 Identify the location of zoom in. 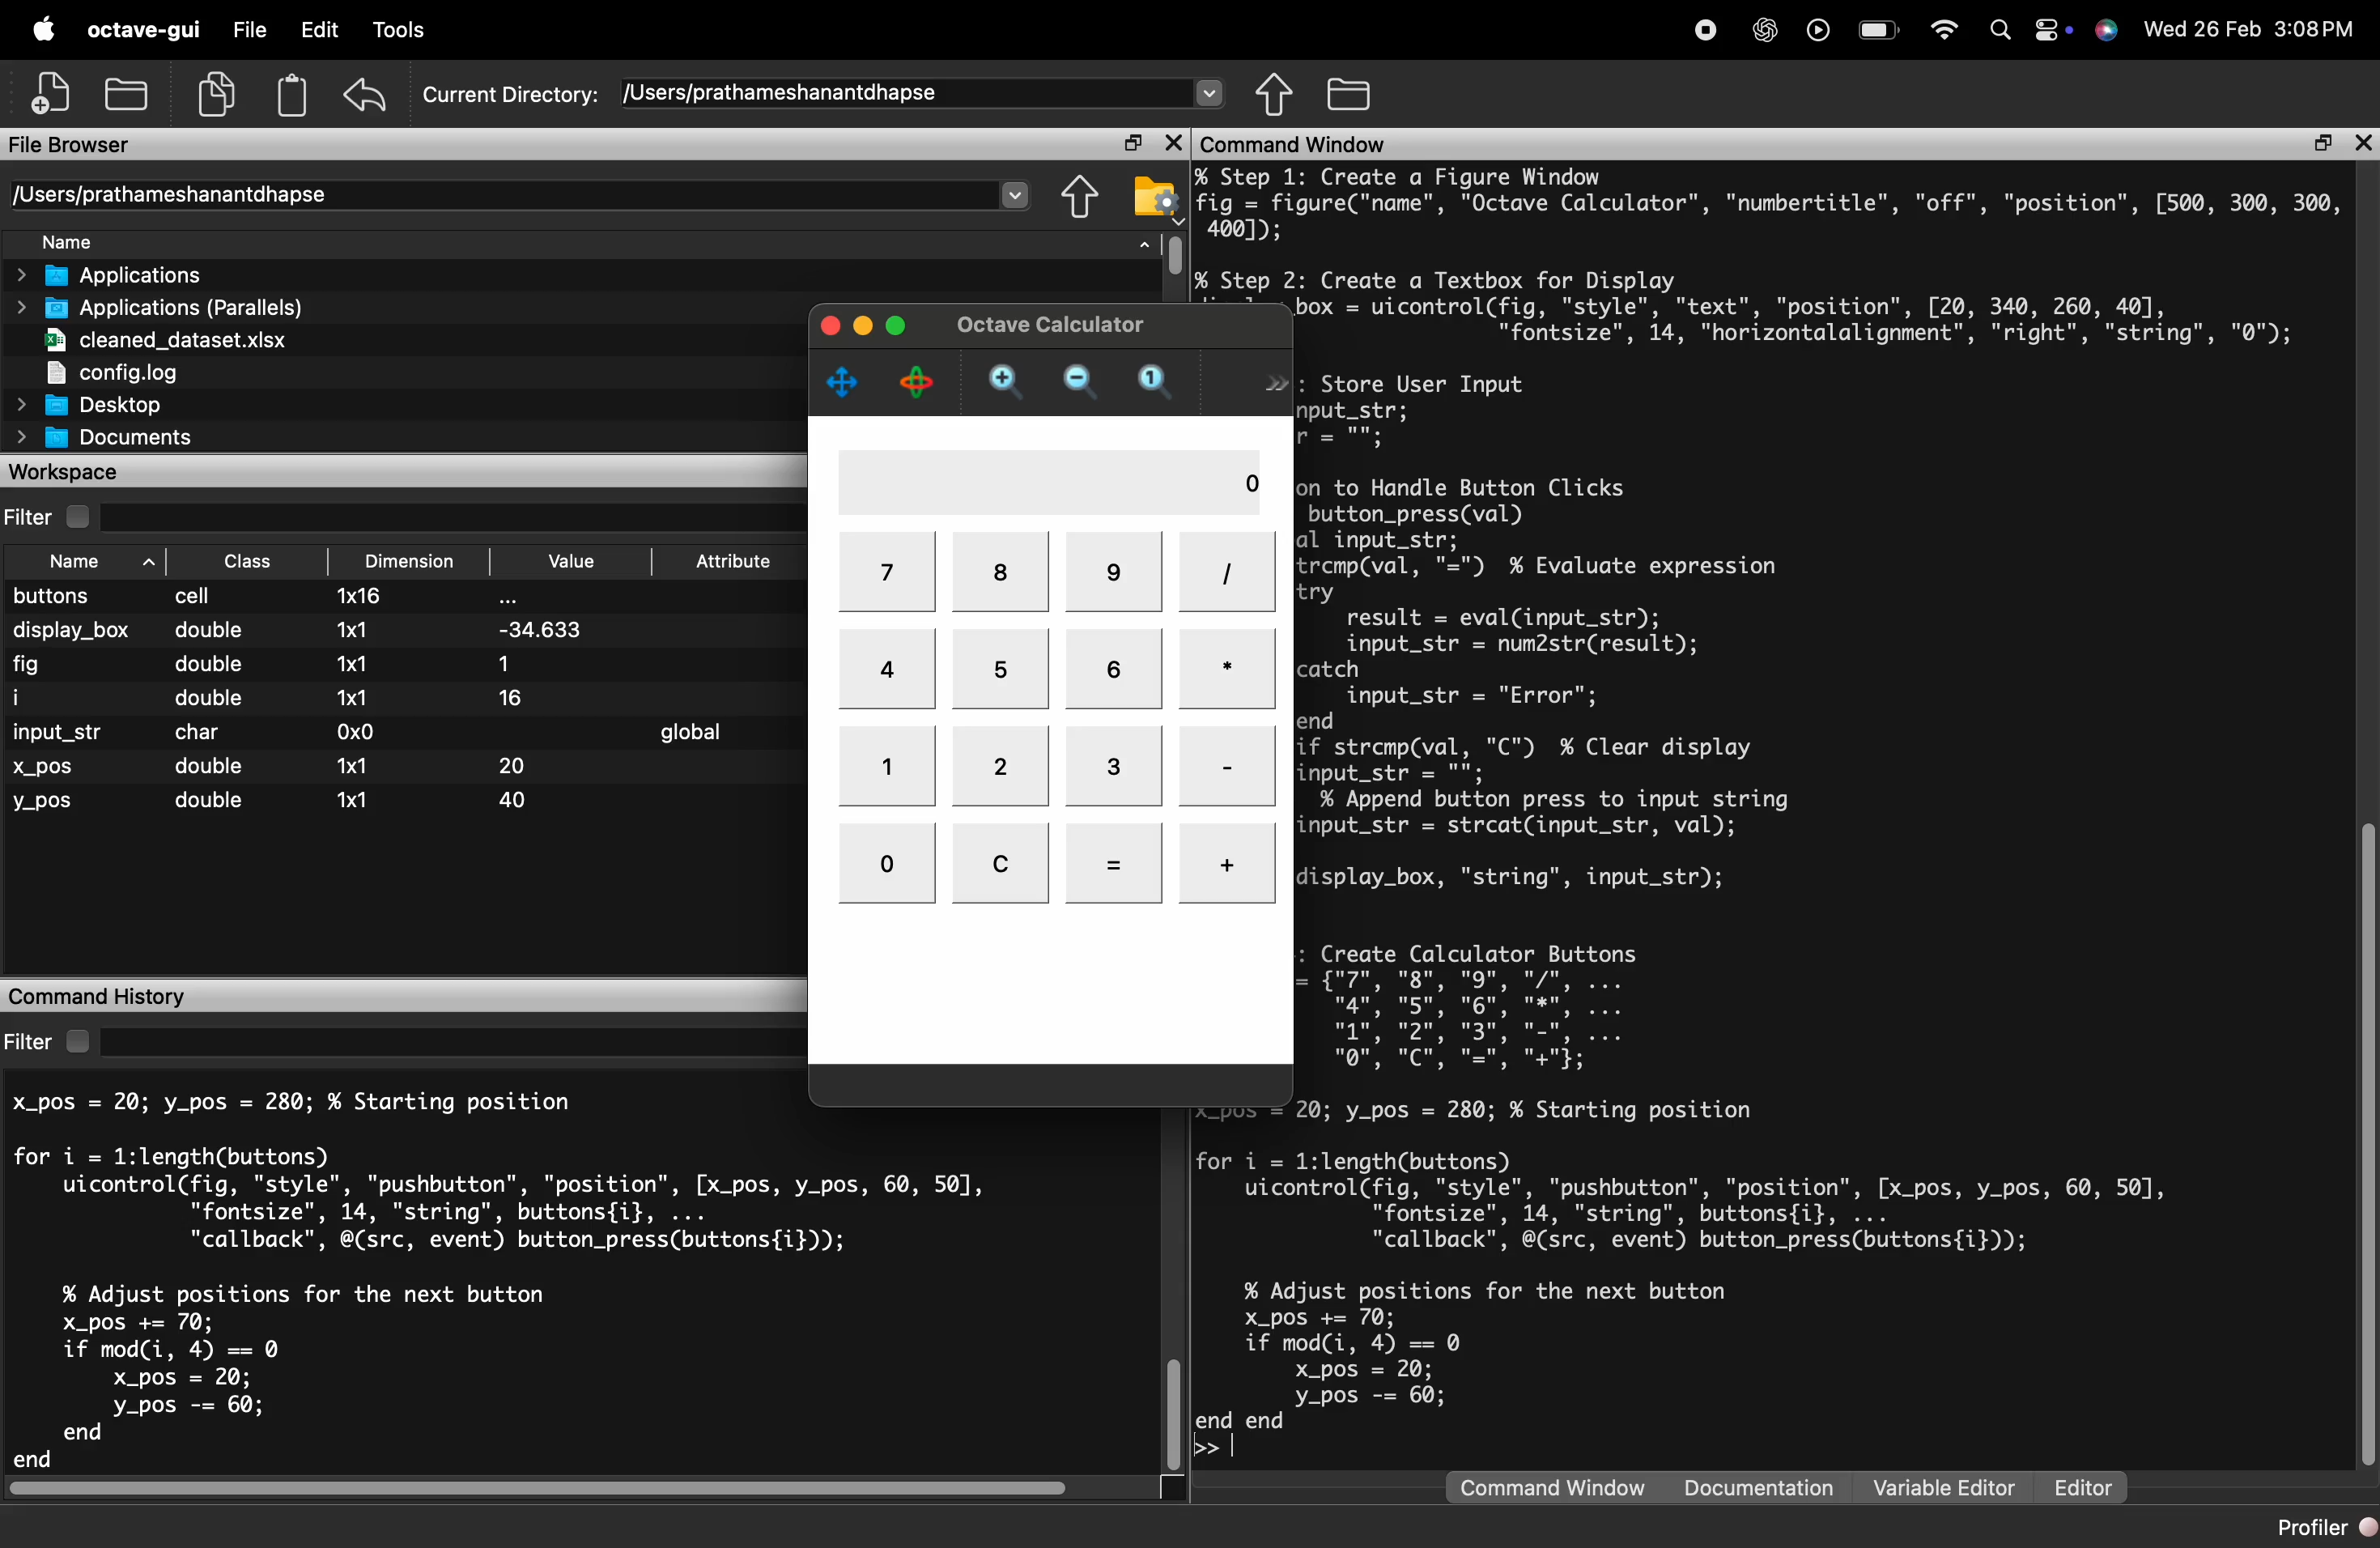
(1003, 381).